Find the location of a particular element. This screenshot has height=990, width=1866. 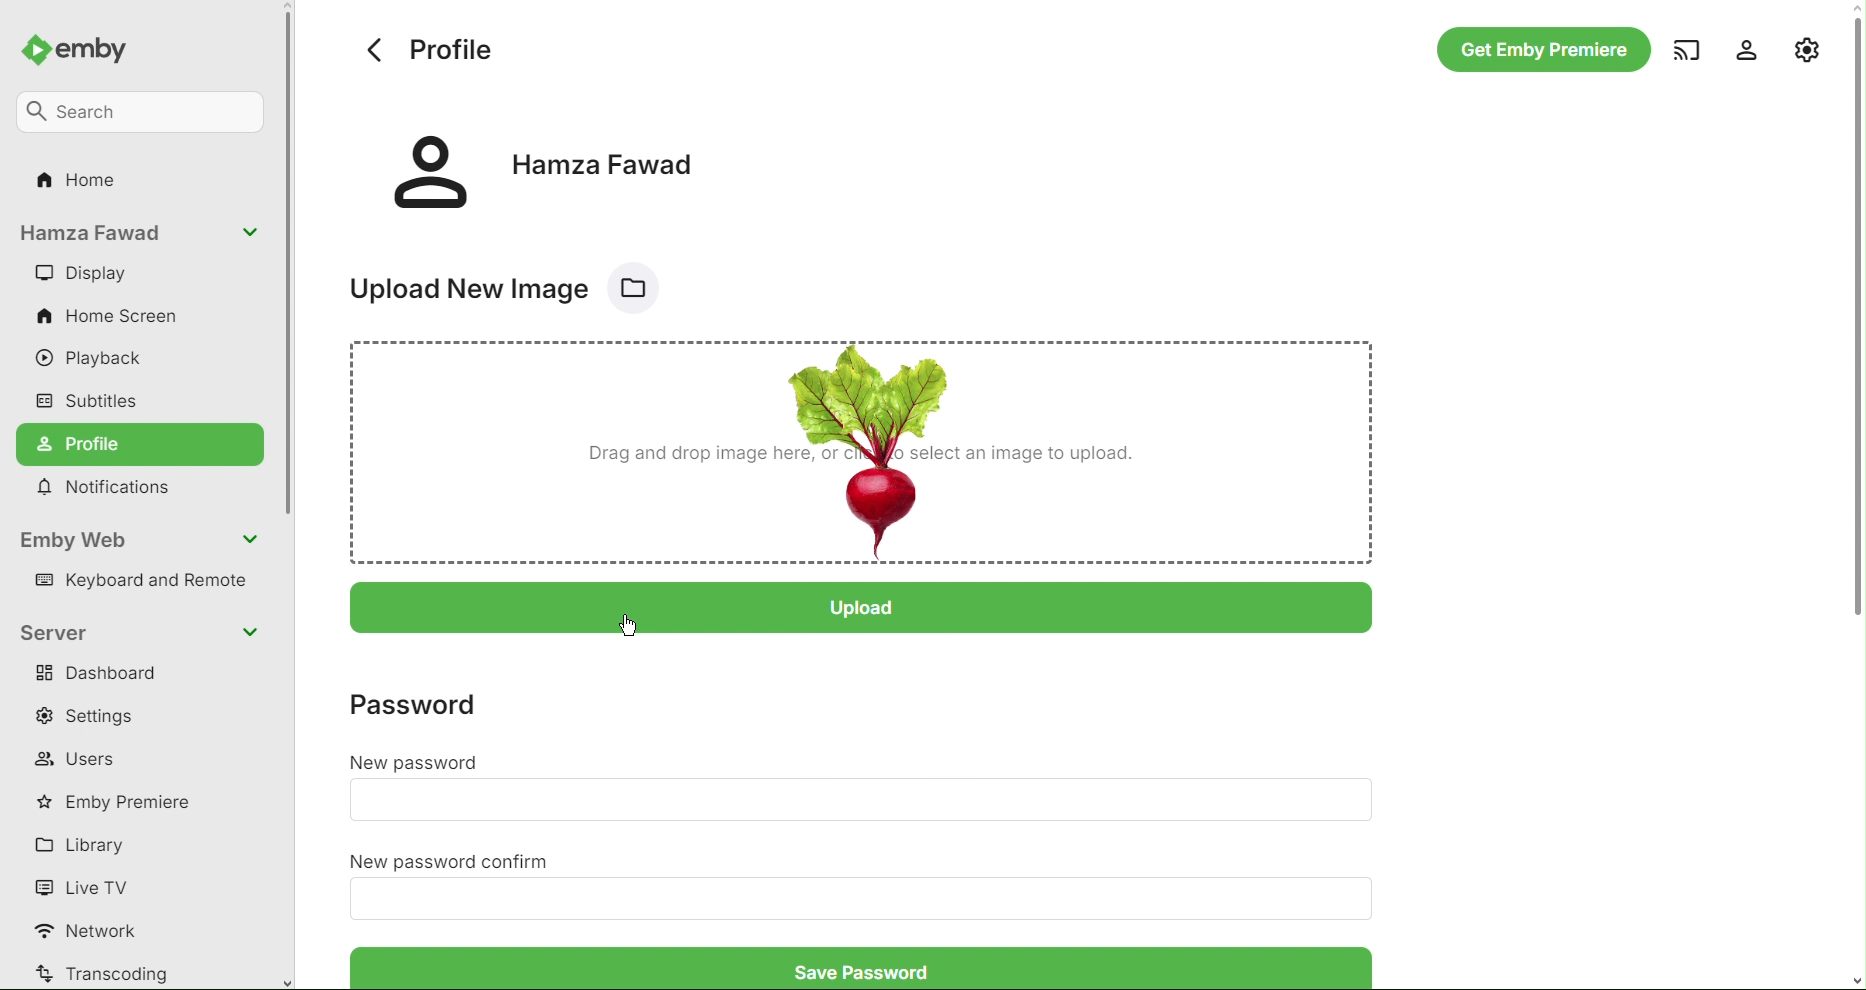

Home Screen is located at coordinates (111, 318).